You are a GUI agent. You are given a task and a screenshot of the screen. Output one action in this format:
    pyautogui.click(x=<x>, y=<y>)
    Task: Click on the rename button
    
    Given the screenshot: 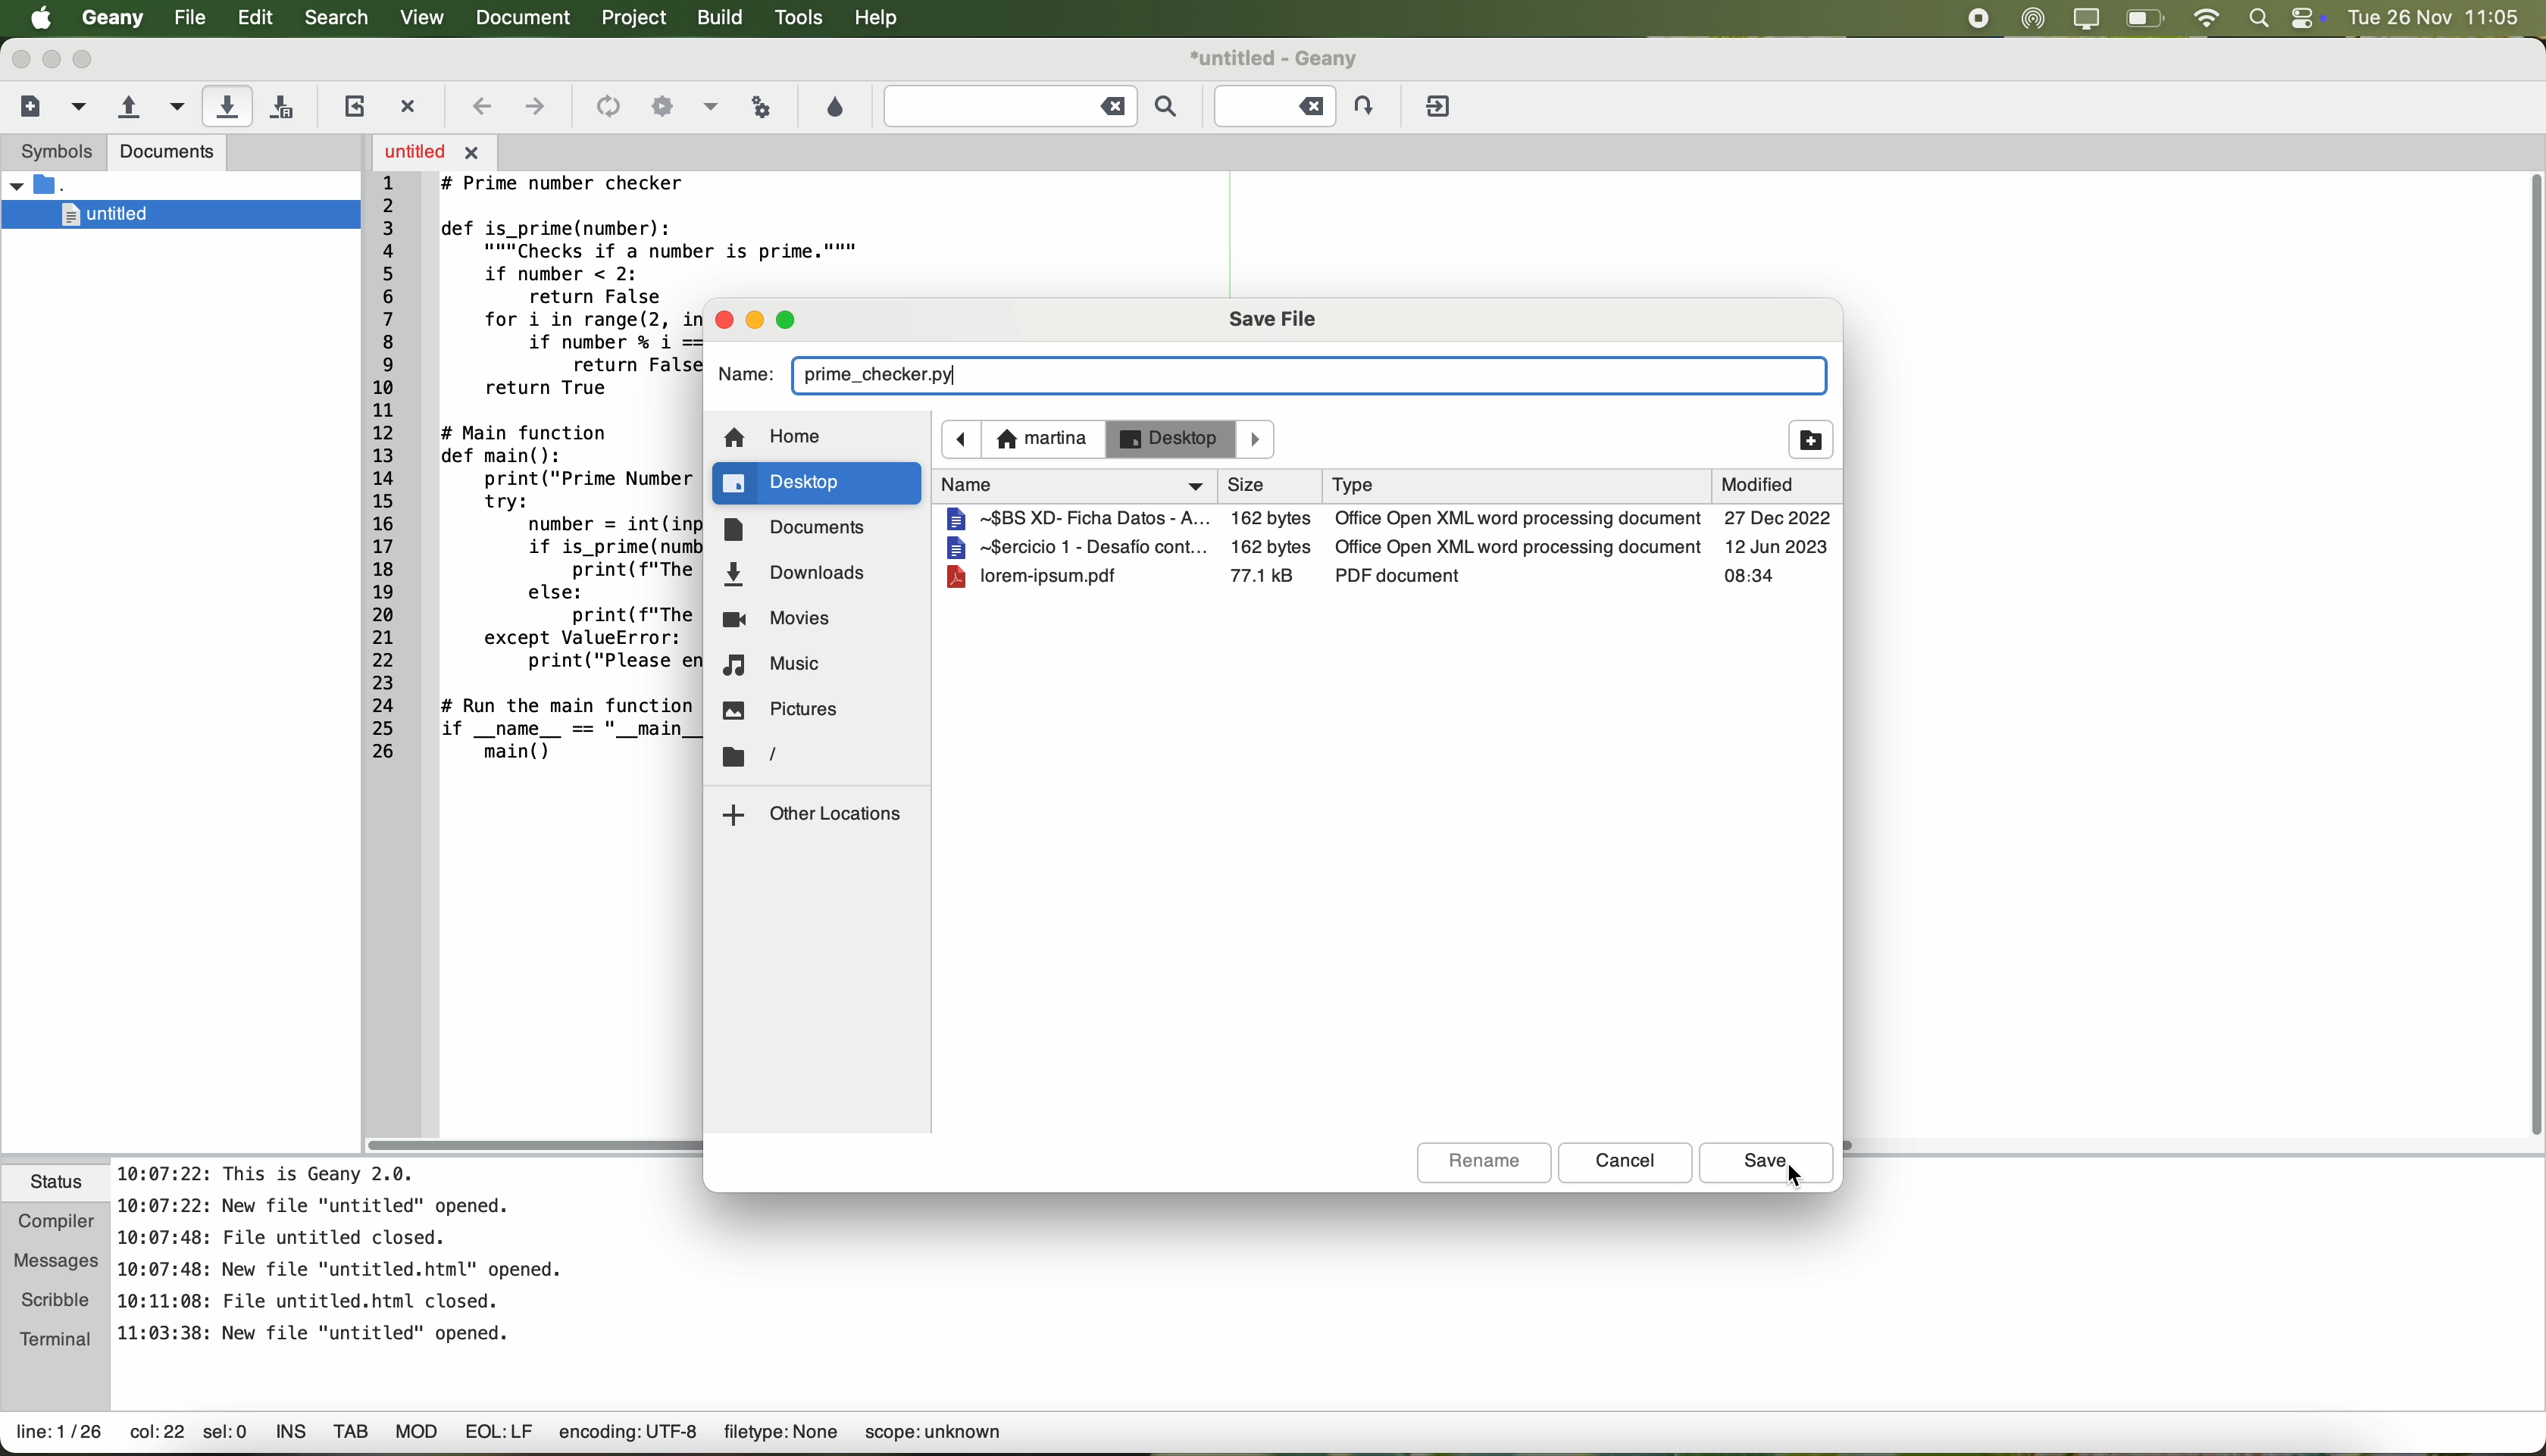 What is the action you would take?
    pyautogui.click(x=1484, y=1164)
    